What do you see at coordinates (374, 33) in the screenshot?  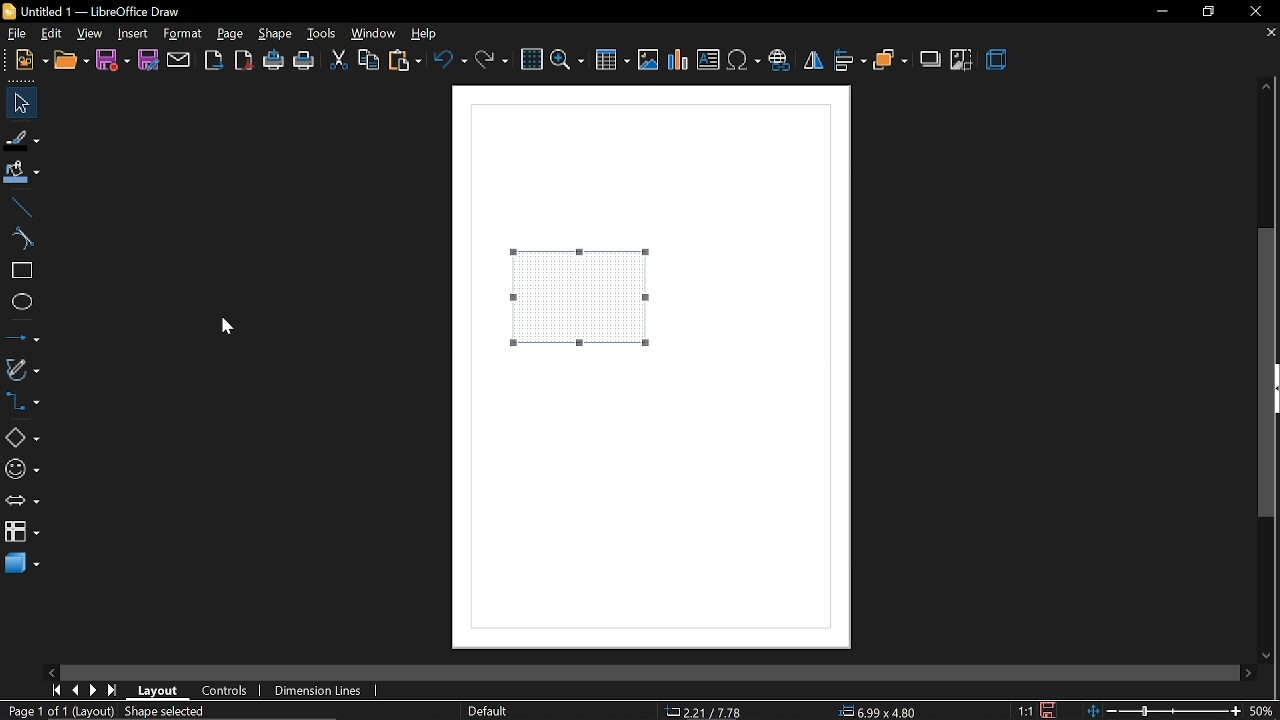 I see `window` at bounding box center [374, 33].